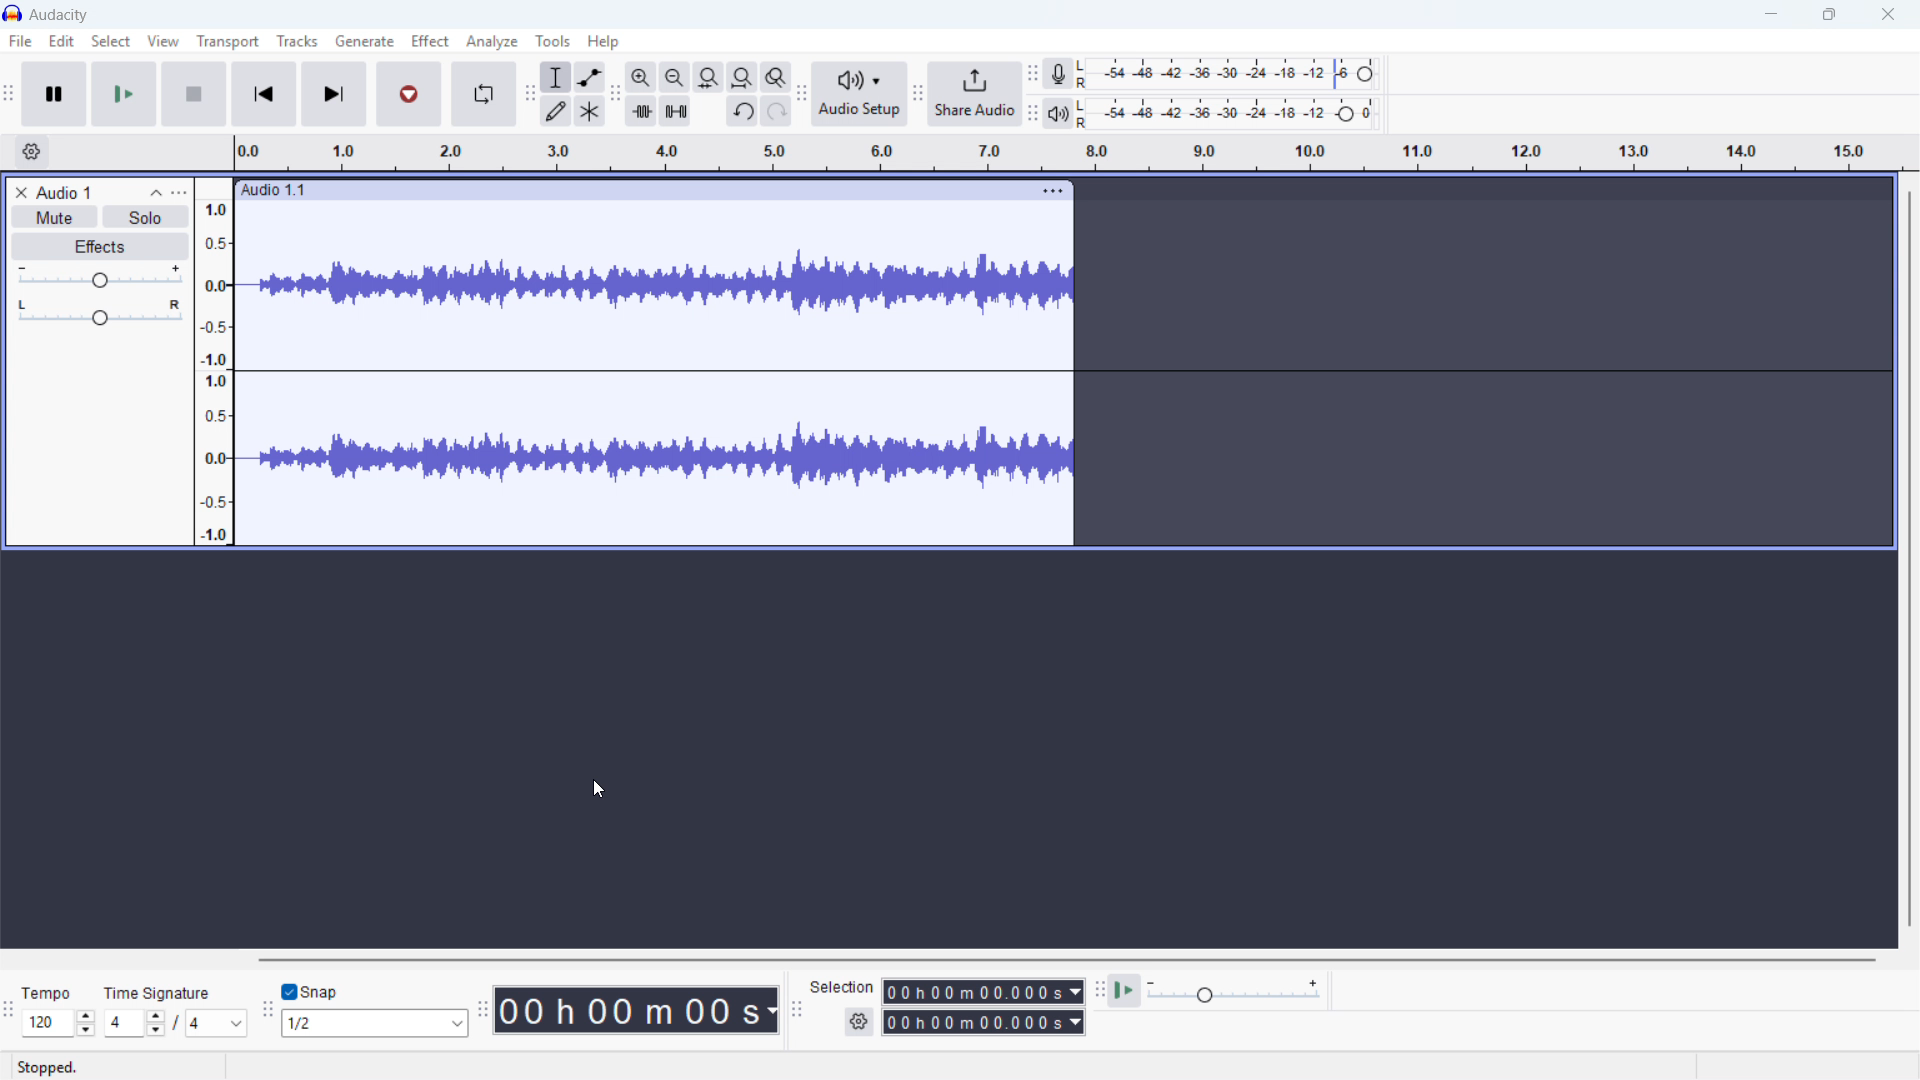 The image size is (1920, 1080). What do you see at coordinates (9, 96) in the screenshot?
I see `Transport toolbar` at bounding box center [9, 96].